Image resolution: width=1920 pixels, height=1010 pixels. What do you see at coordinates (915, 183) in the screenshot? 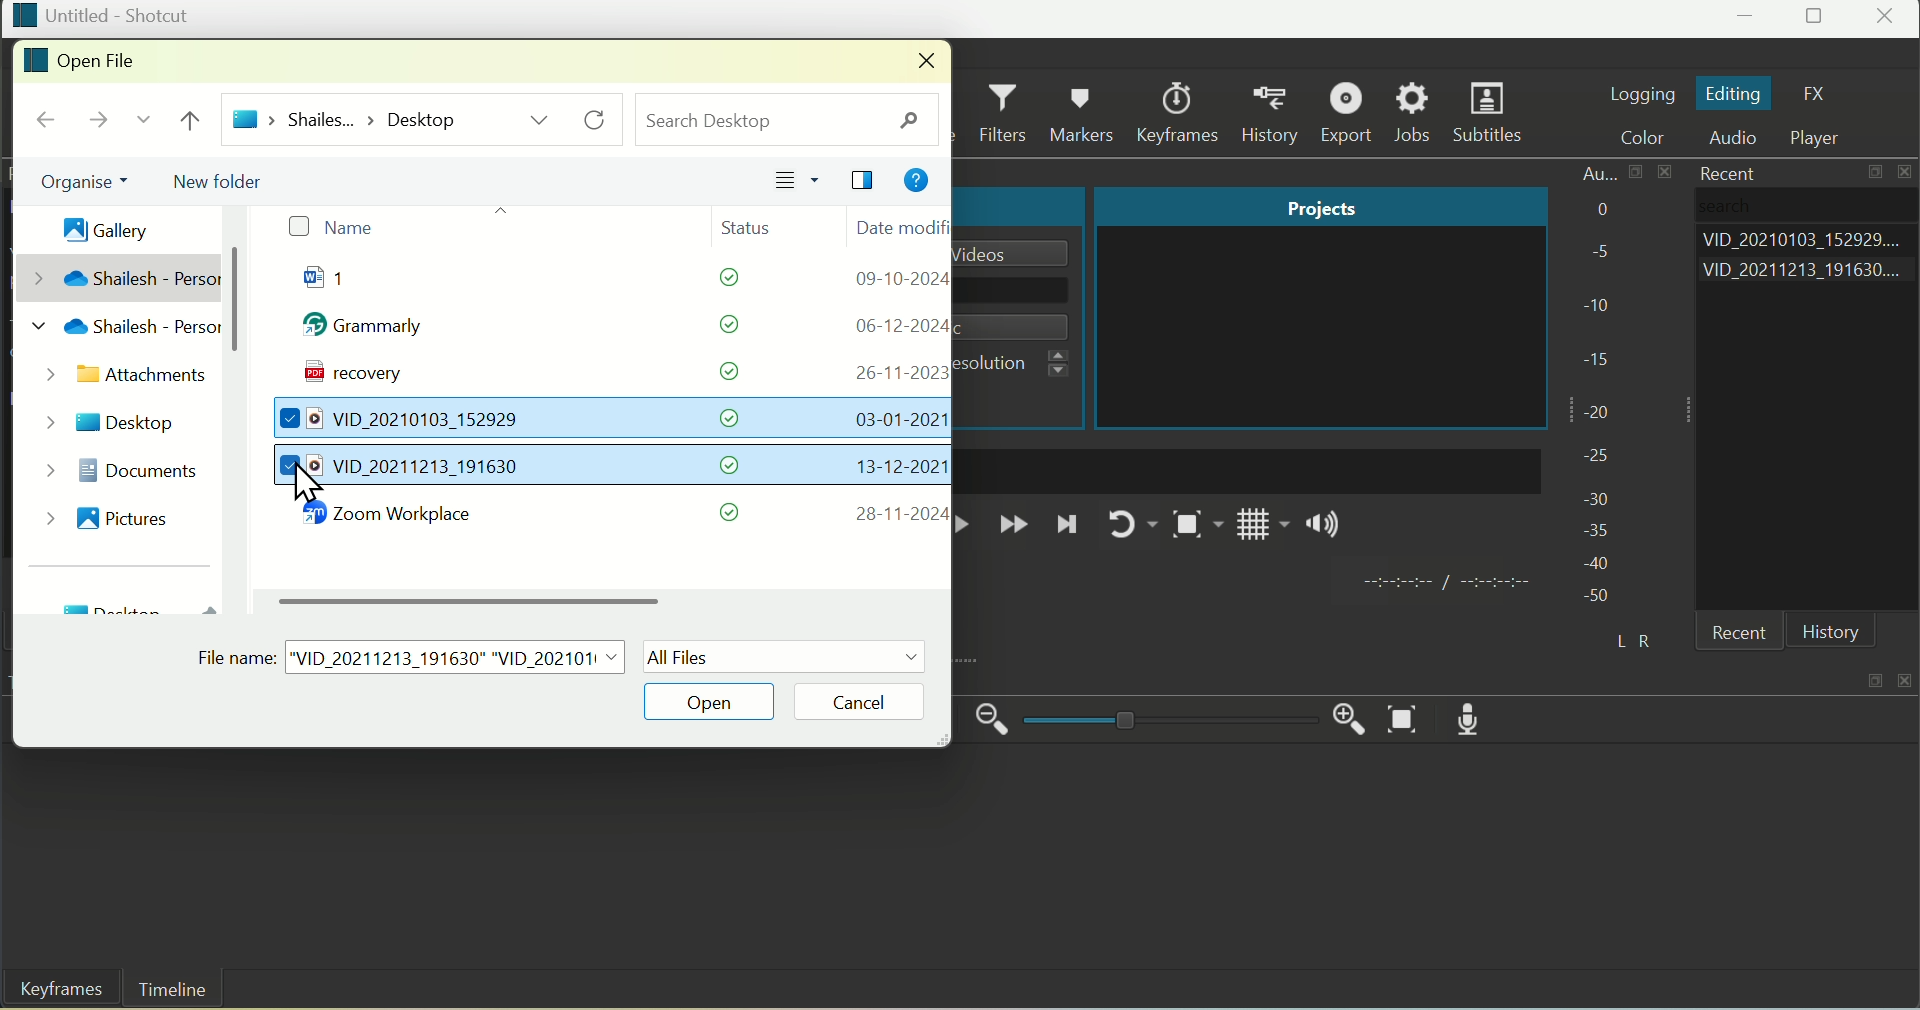
I see `Help` at bounding box center [915, 183].